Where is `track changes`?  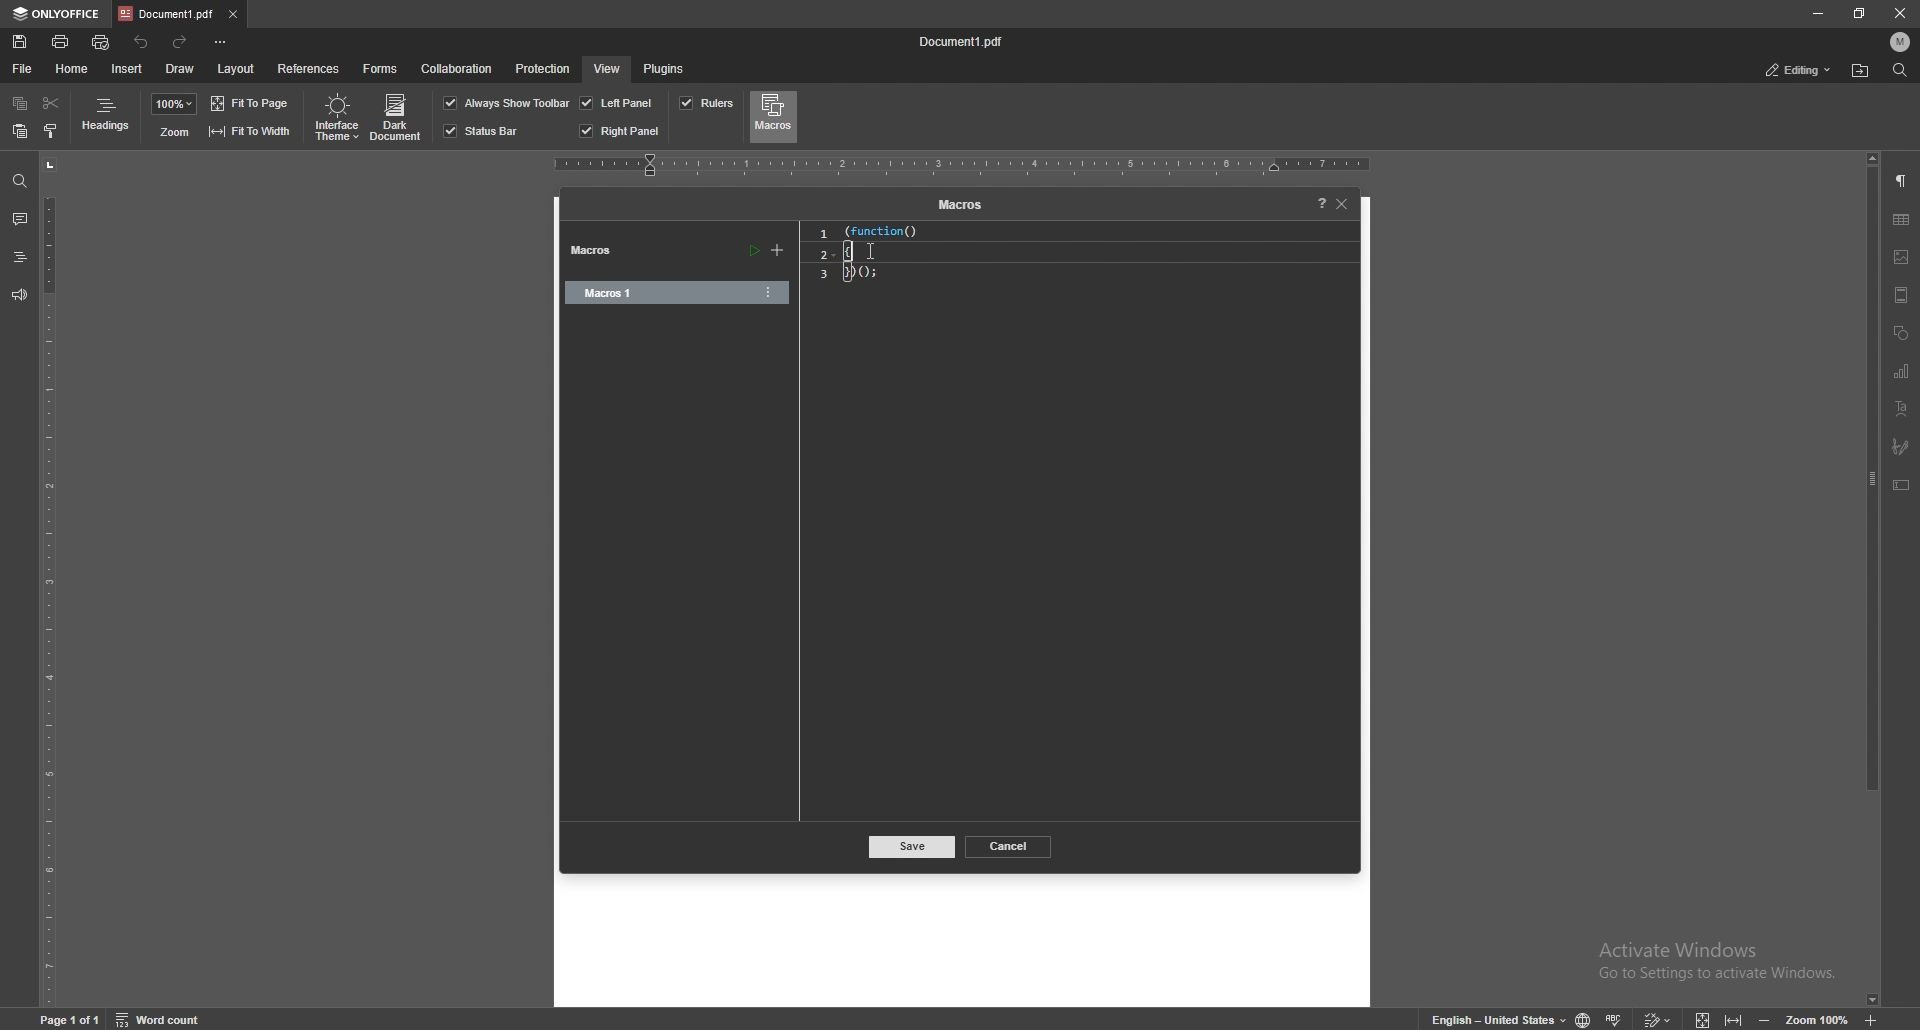
track changes is located at coordinates (1660, 1018).